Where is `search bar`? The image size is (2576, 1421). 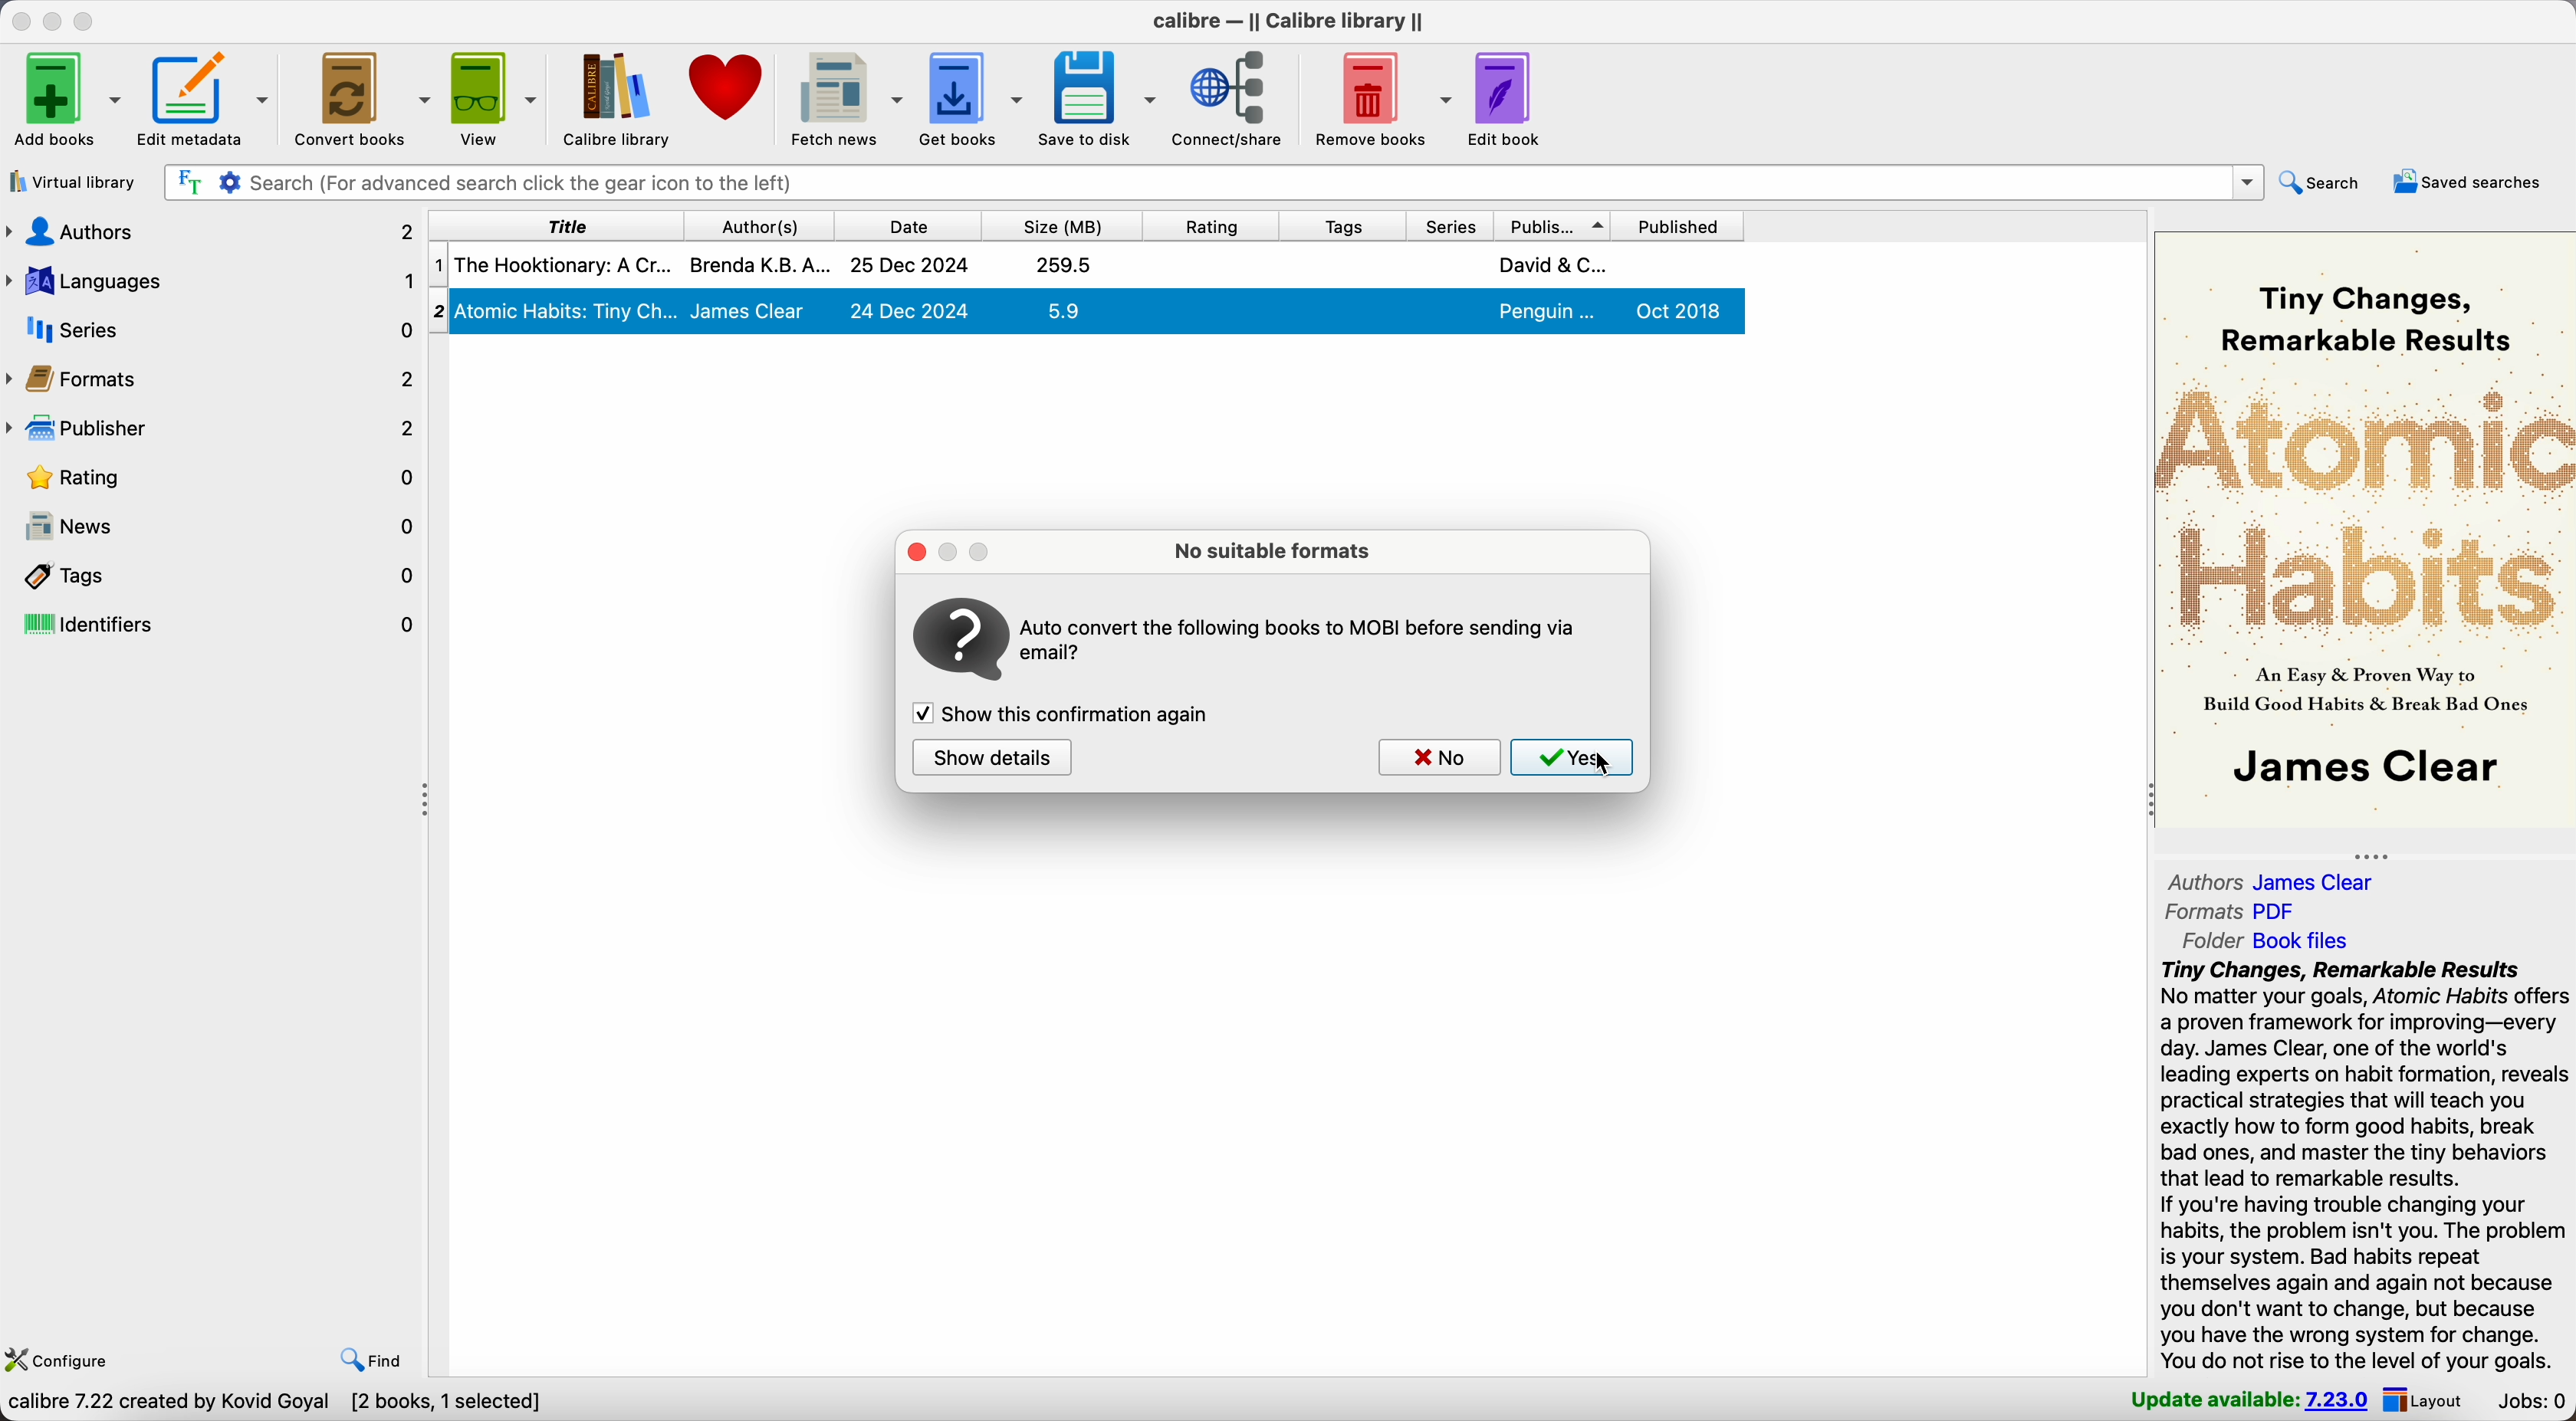
search bar is located at coordinates (1211, 182).